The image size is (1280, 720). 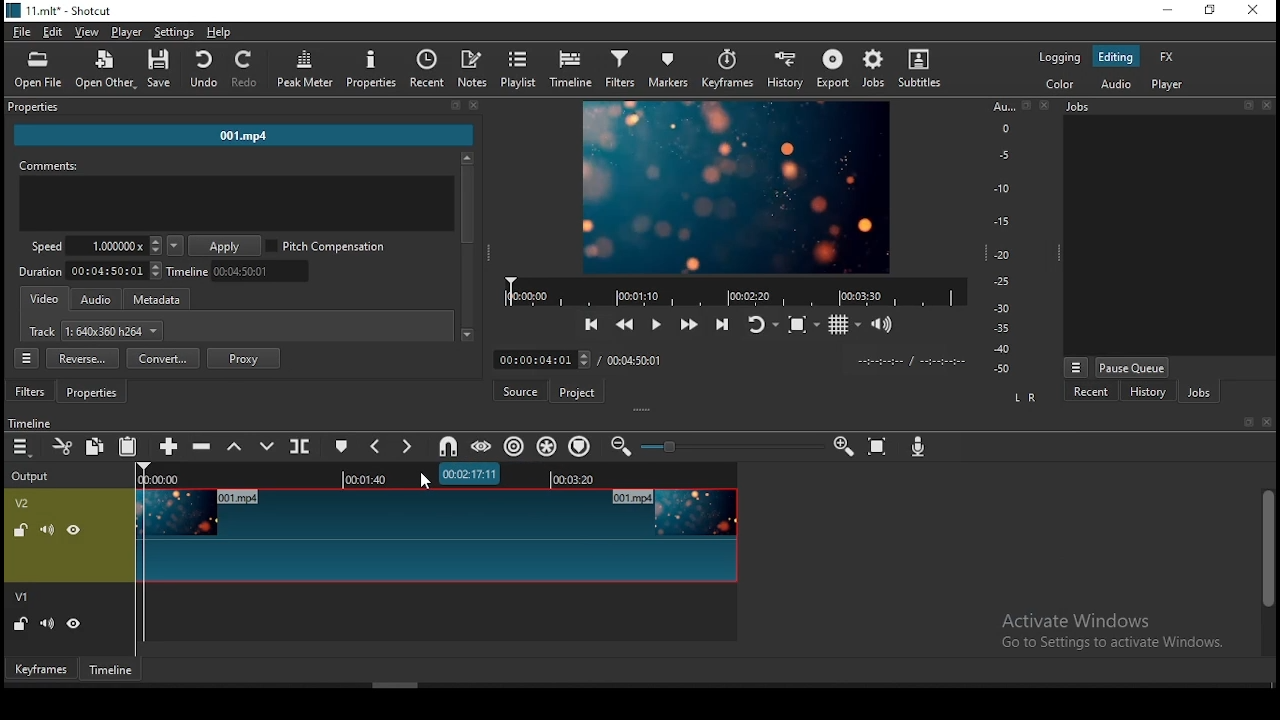 I want to click on recent, so click(x=1093, y=394).